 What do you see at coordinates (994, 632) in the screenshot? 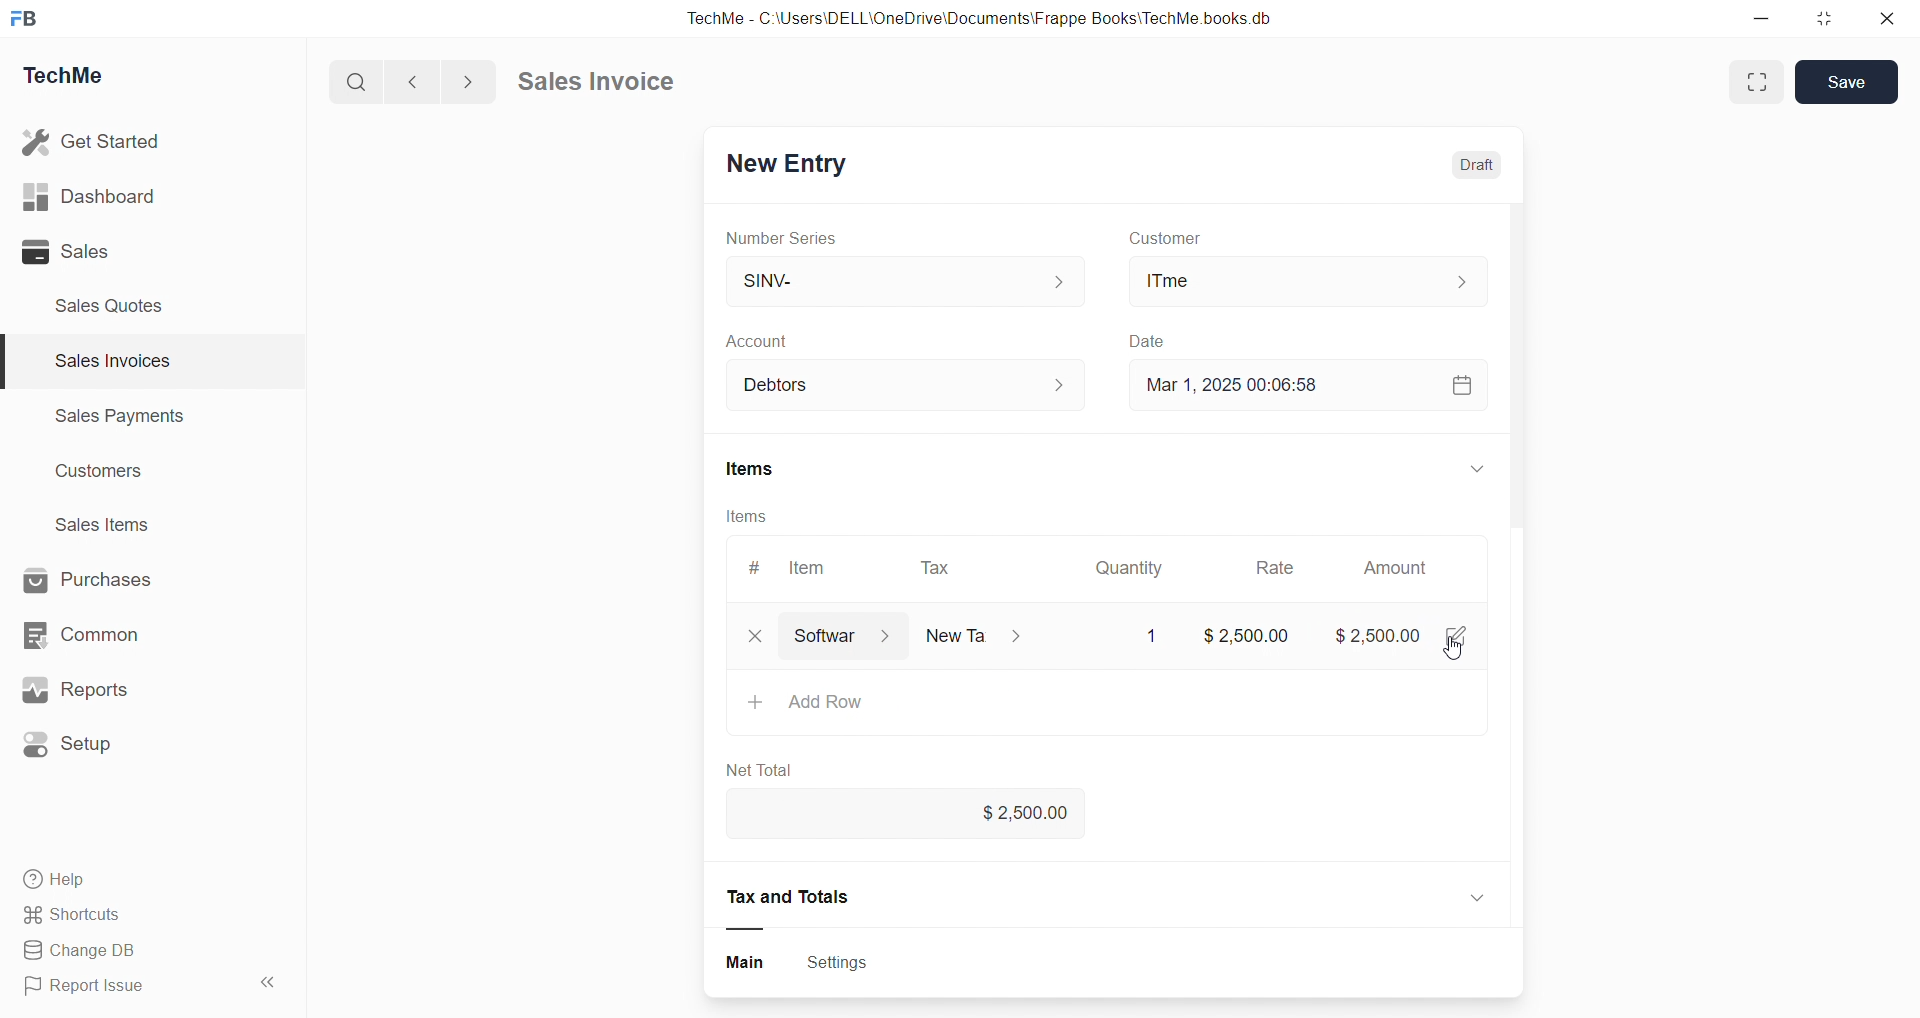
I see ` Tax ` at bounding box center [994, 632].